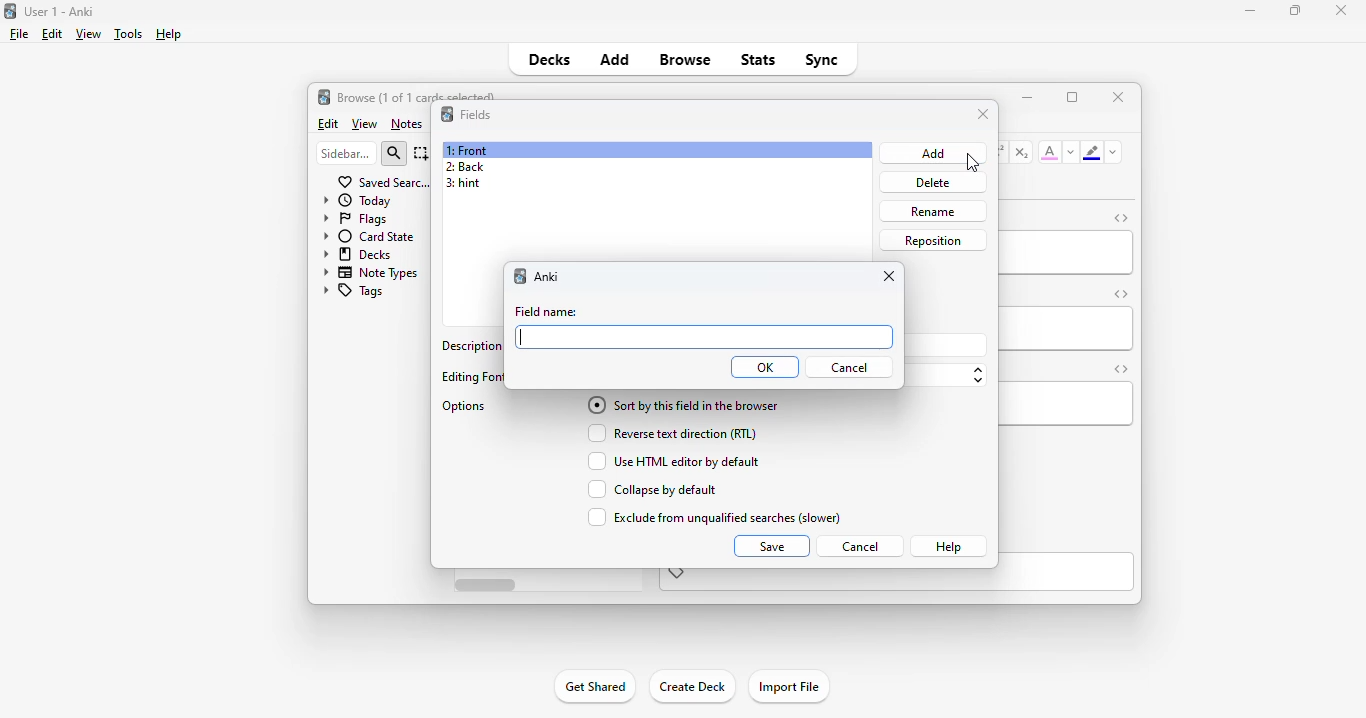 The image size is (1366, 718). What do you see at coordinates (417, 95) in the screenshot?
I see `browse (1 of 1 cards selected)` at bounding box center [417, 95].